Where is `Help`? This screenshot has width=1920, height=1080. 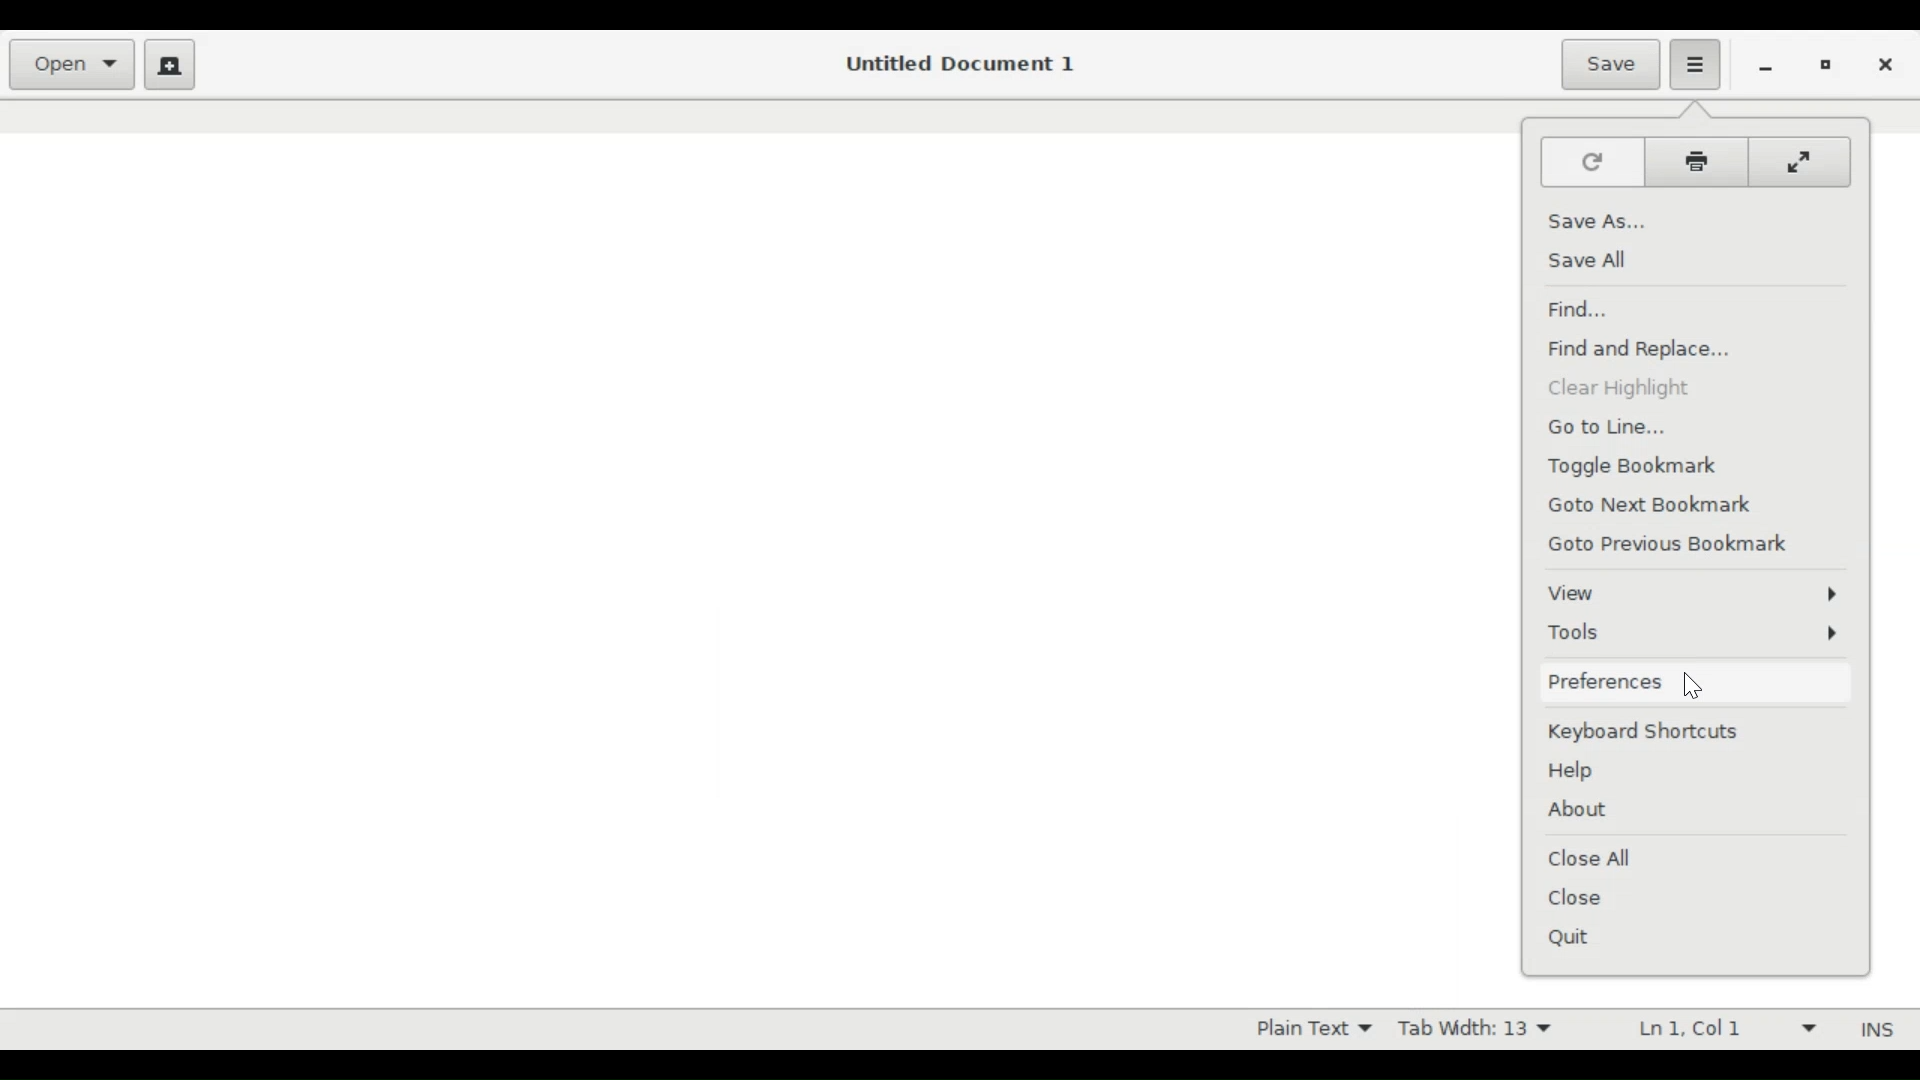
Help is located at coordinates (1582, 773).